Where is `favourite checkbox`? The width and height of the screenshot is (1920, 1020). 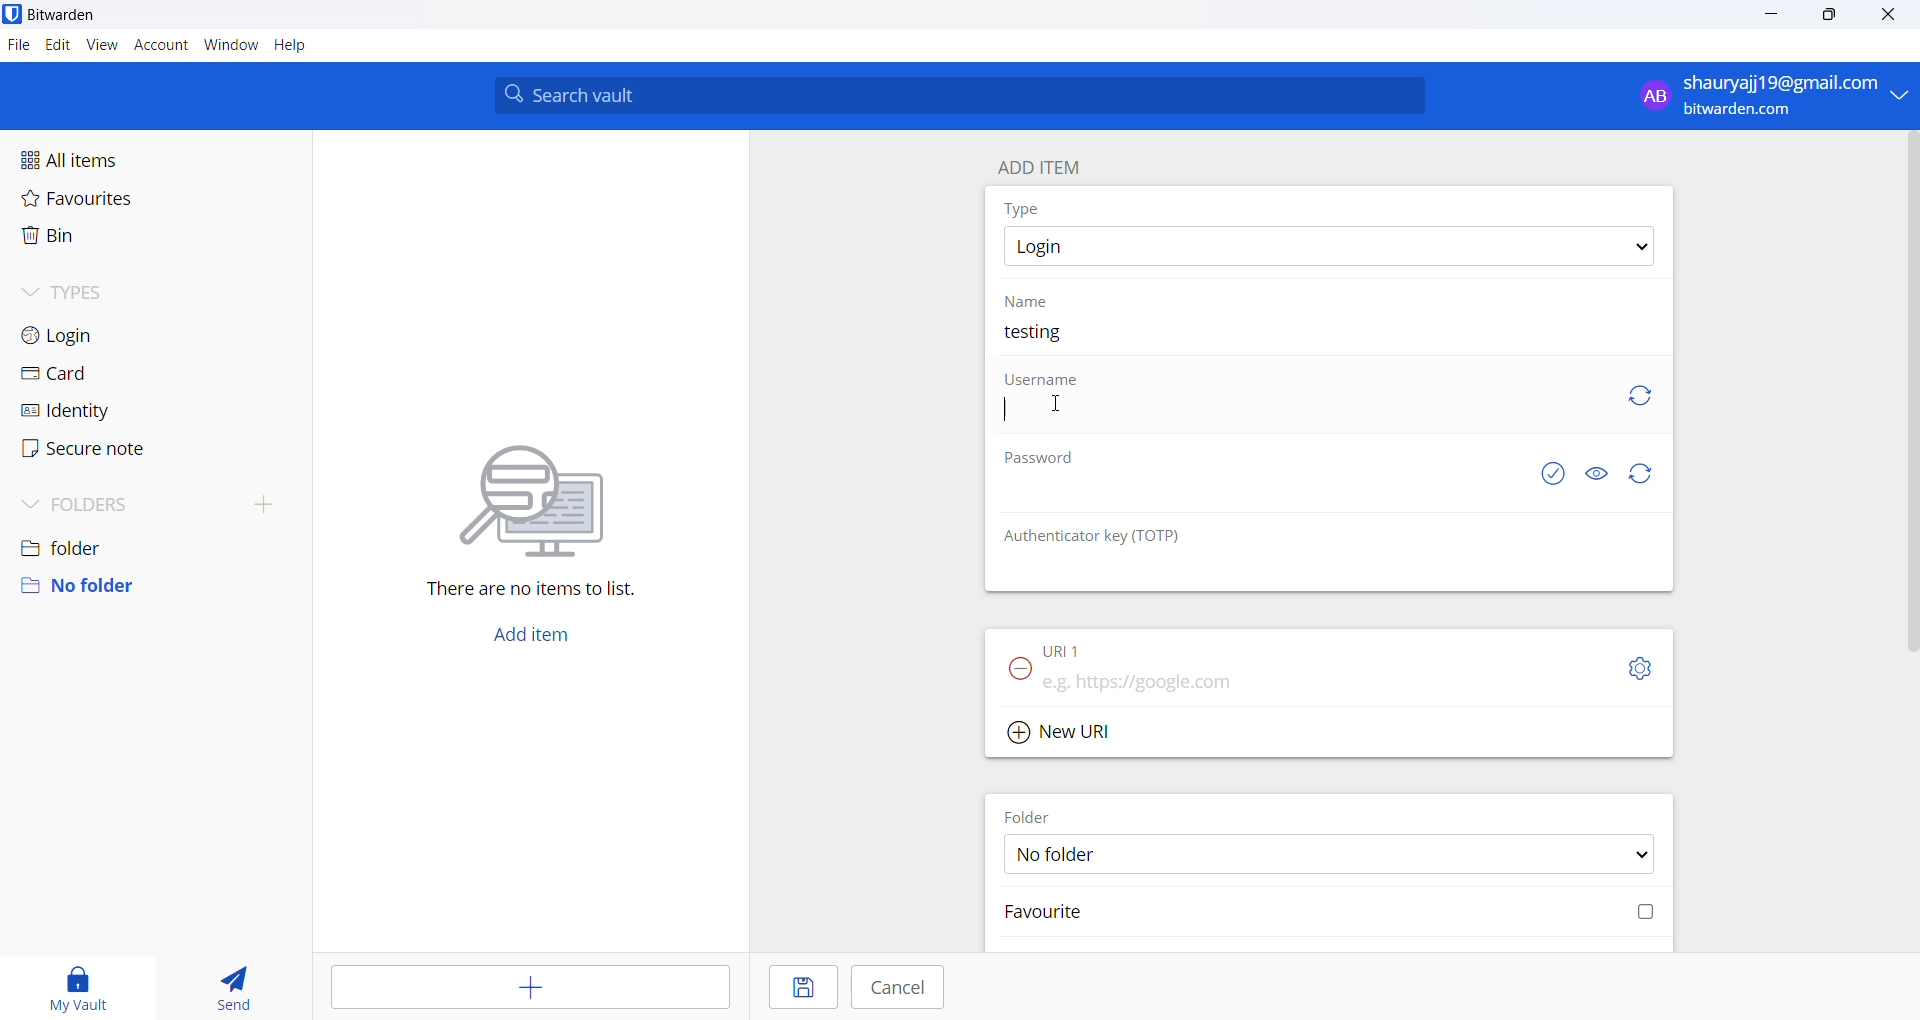
favourite checkbox is located at coordinates (1333, 912).